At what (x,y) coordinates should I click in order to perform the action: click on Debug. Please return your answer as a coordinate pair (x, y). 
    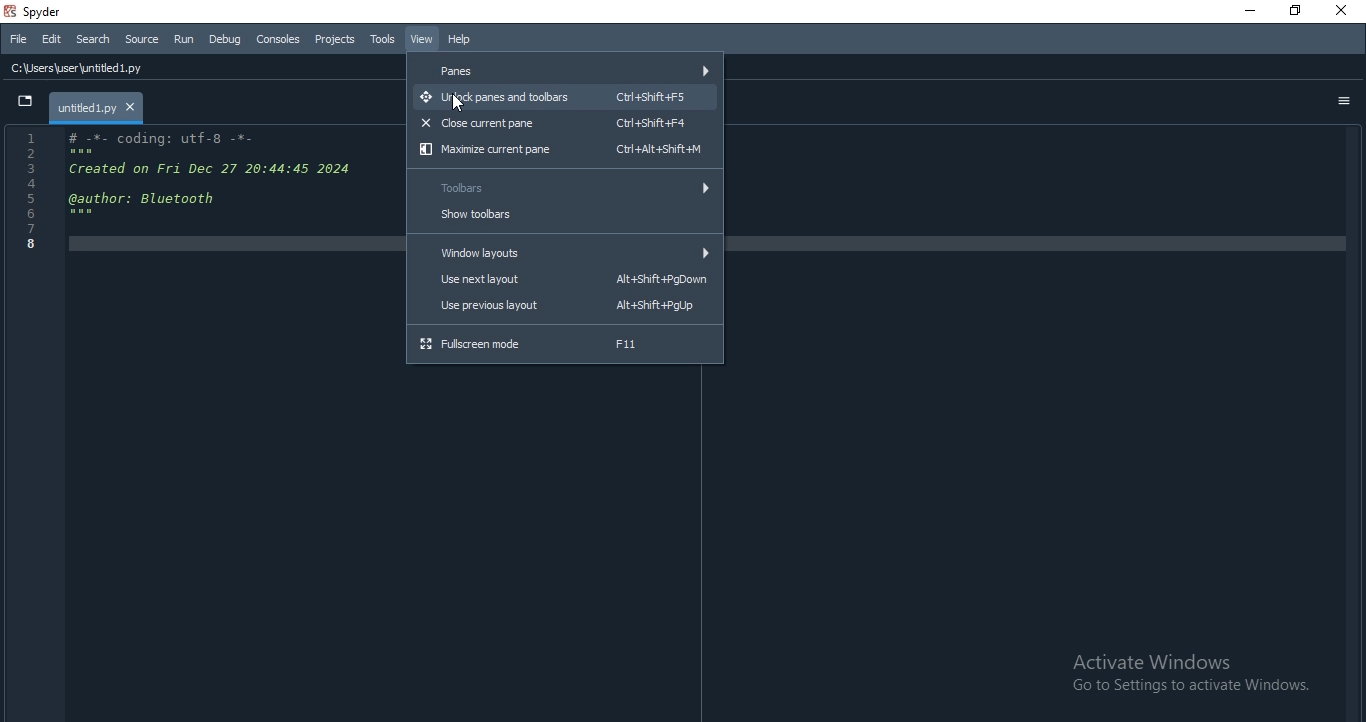
    Looking at the image, I should click on (226, 40).